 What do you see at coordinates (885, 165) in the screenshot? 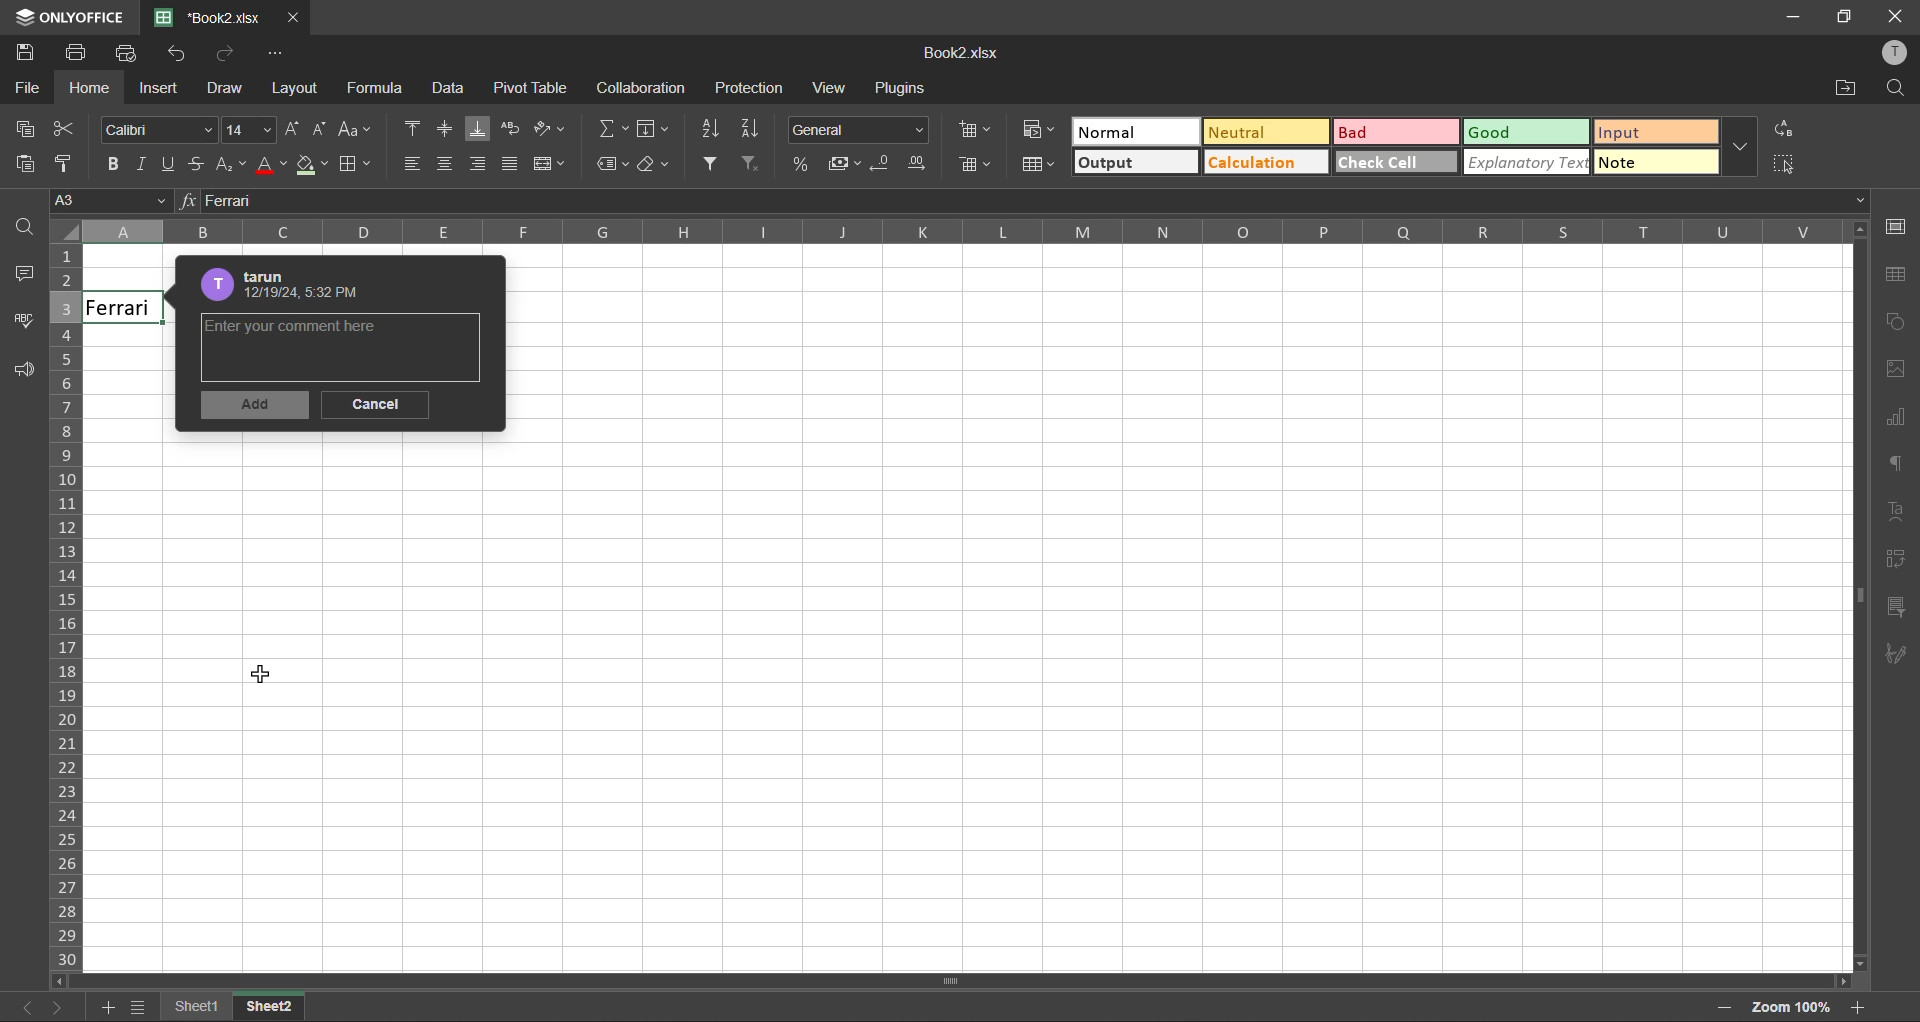
I see `decrease decimal` at bounding box center [885, 165].